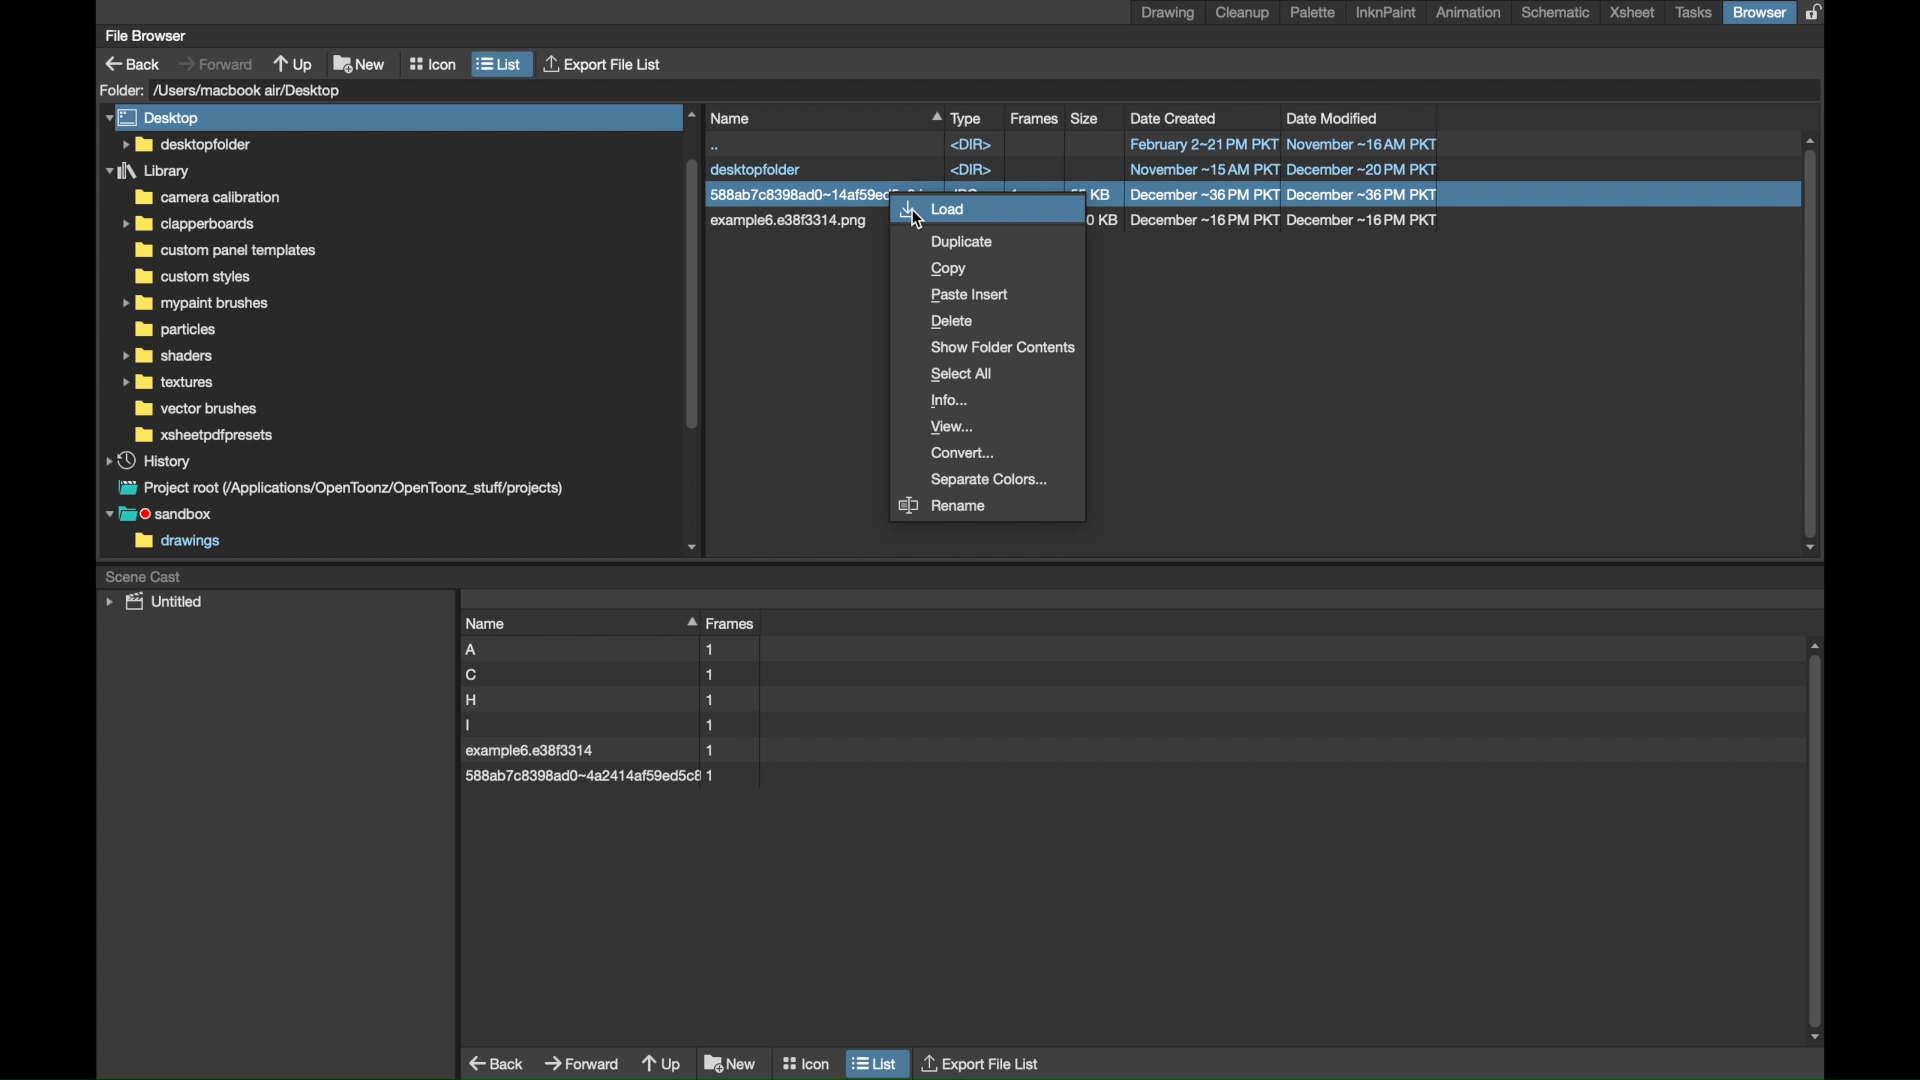 The width and height of the screenshot is (1920, 1080). What do you see at coordinates (1036, 119) in the screenshot?
I see `frames` at bounding box center [1036, 119].